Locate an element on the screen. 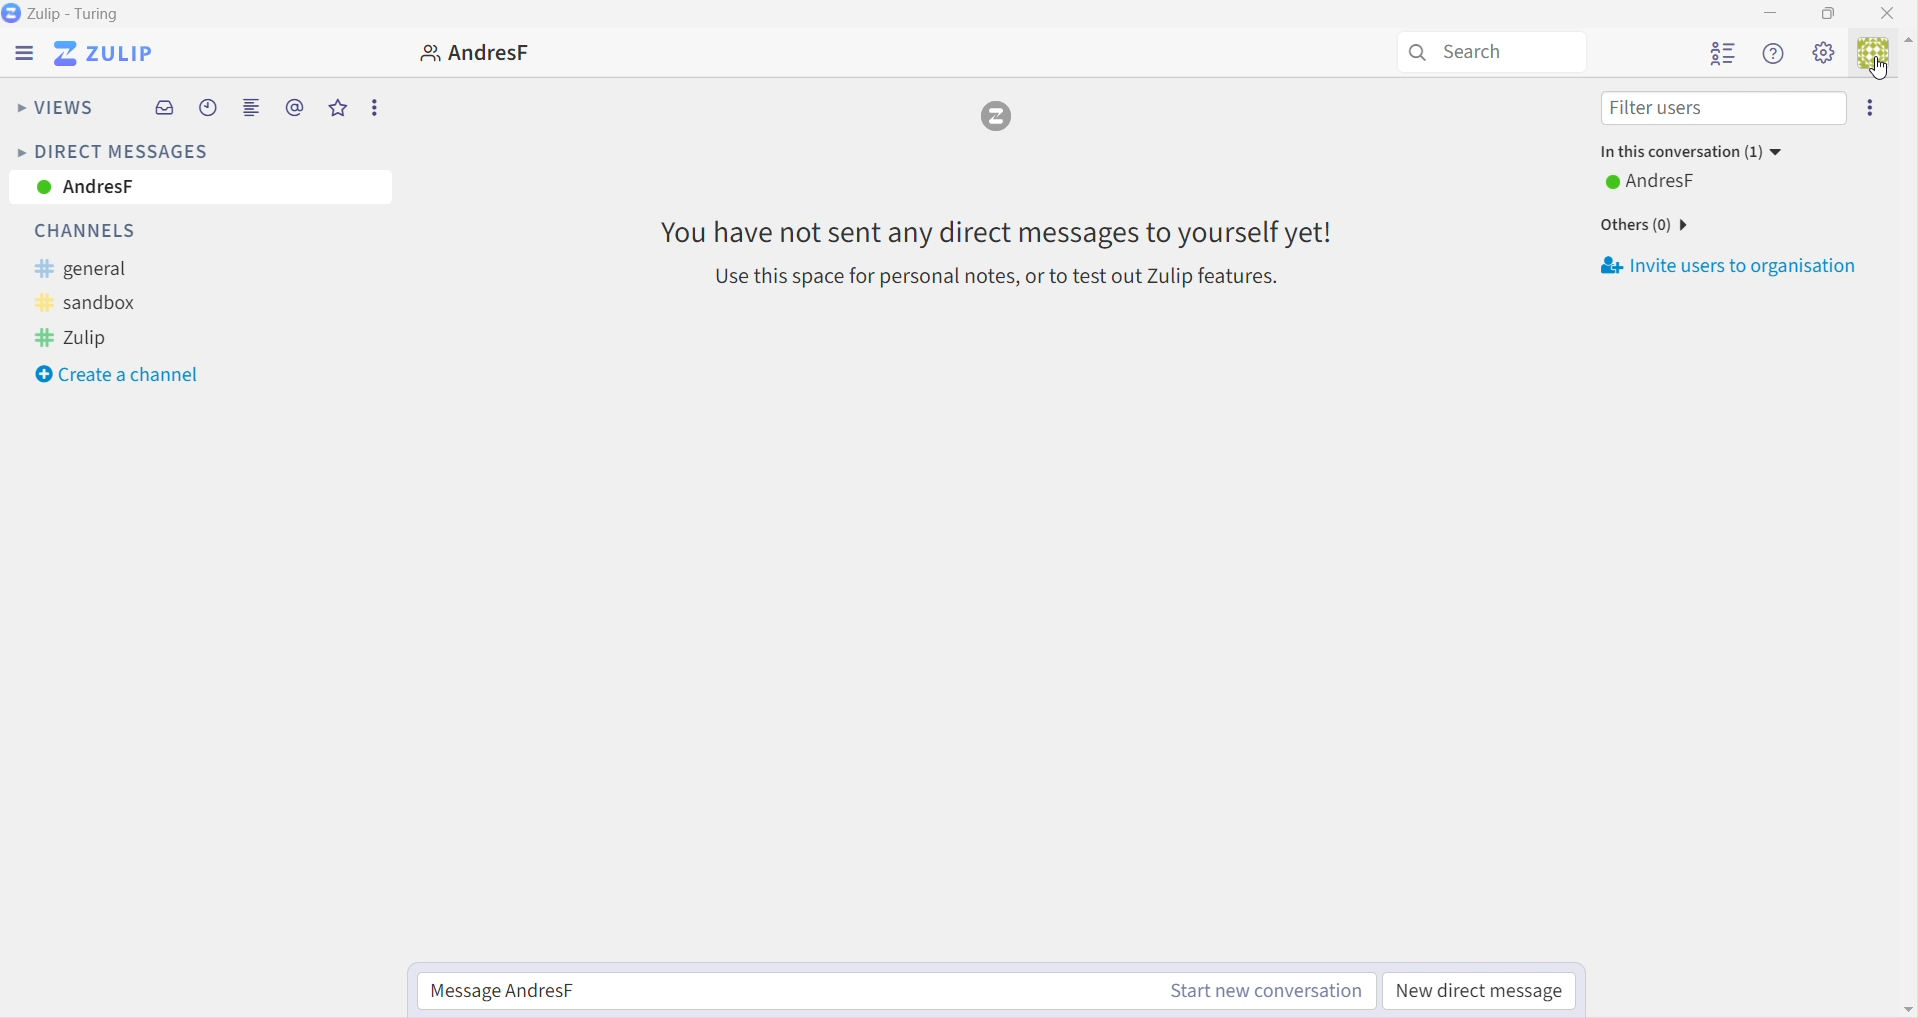 This screenshot has width=1918, height=1018. Channels is located at coordinates (100, 231).